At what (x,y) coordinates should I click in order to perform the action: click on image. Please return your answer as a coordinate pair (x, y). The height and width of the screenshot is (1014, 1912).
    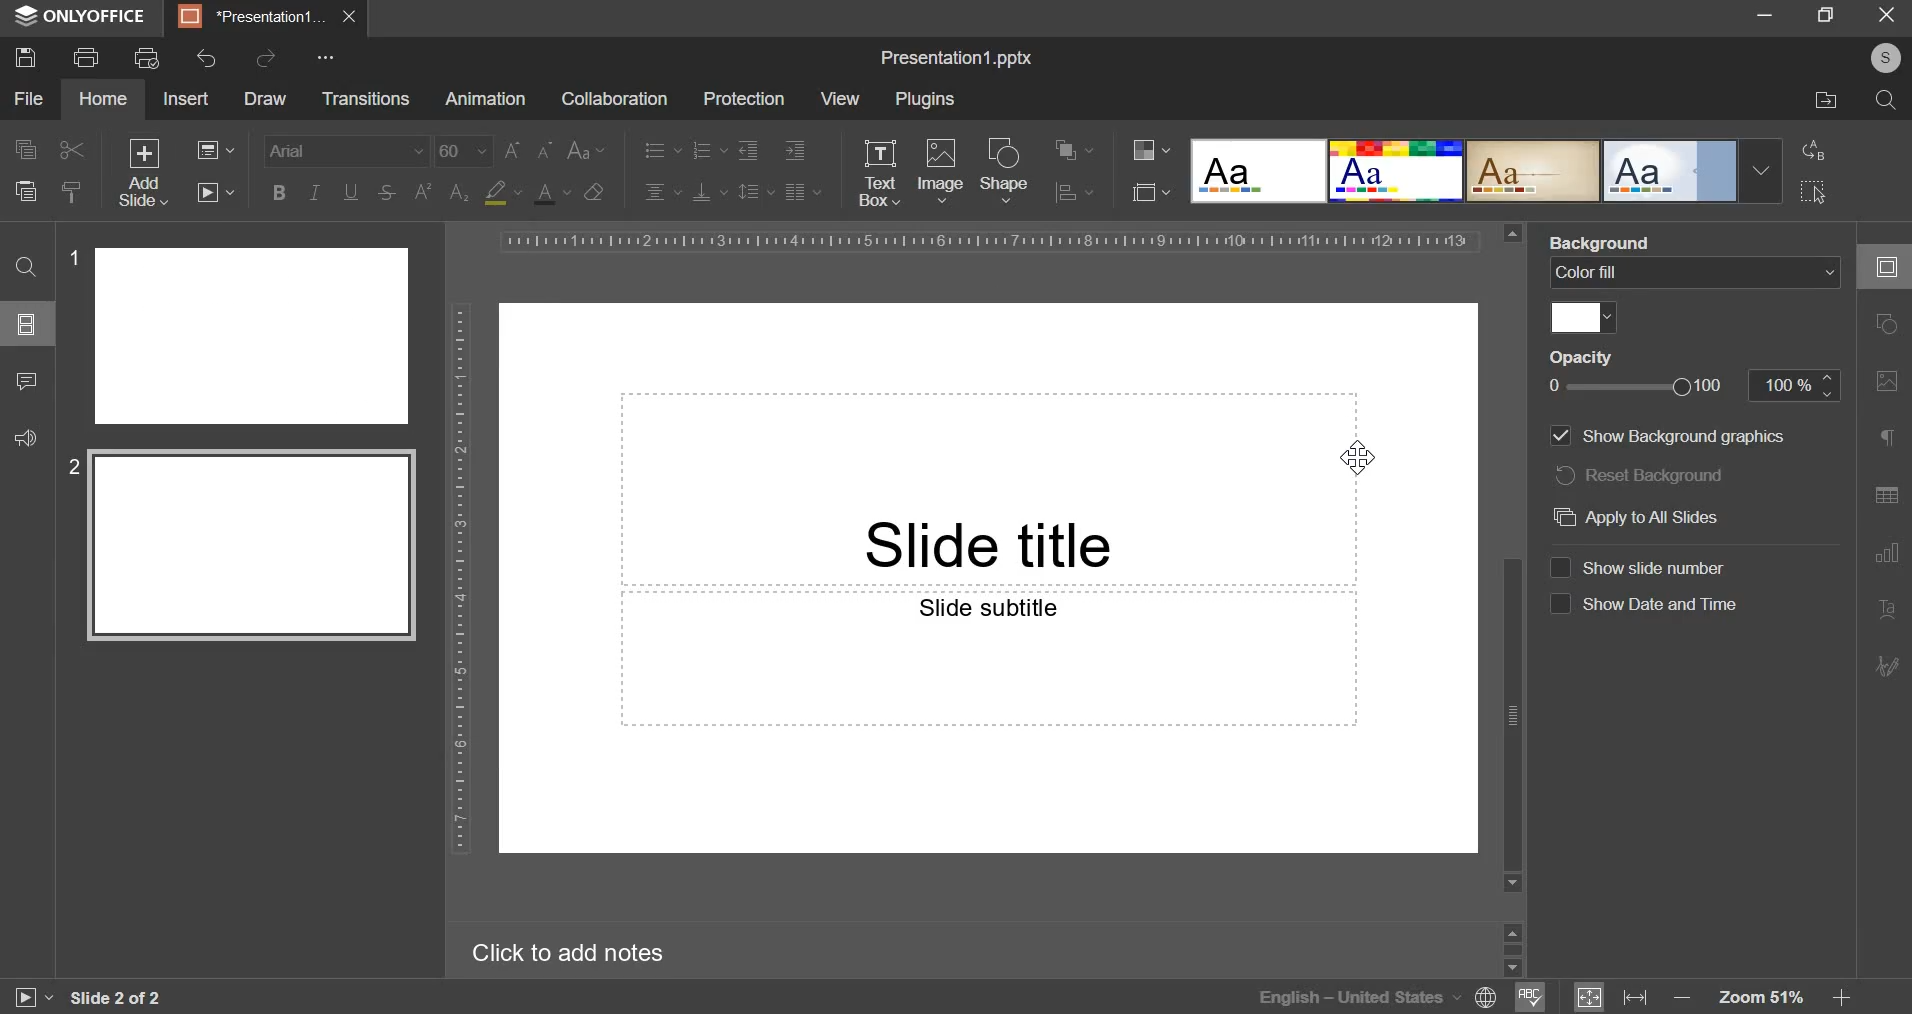
    Looking at the image, I should click on (941, 168).